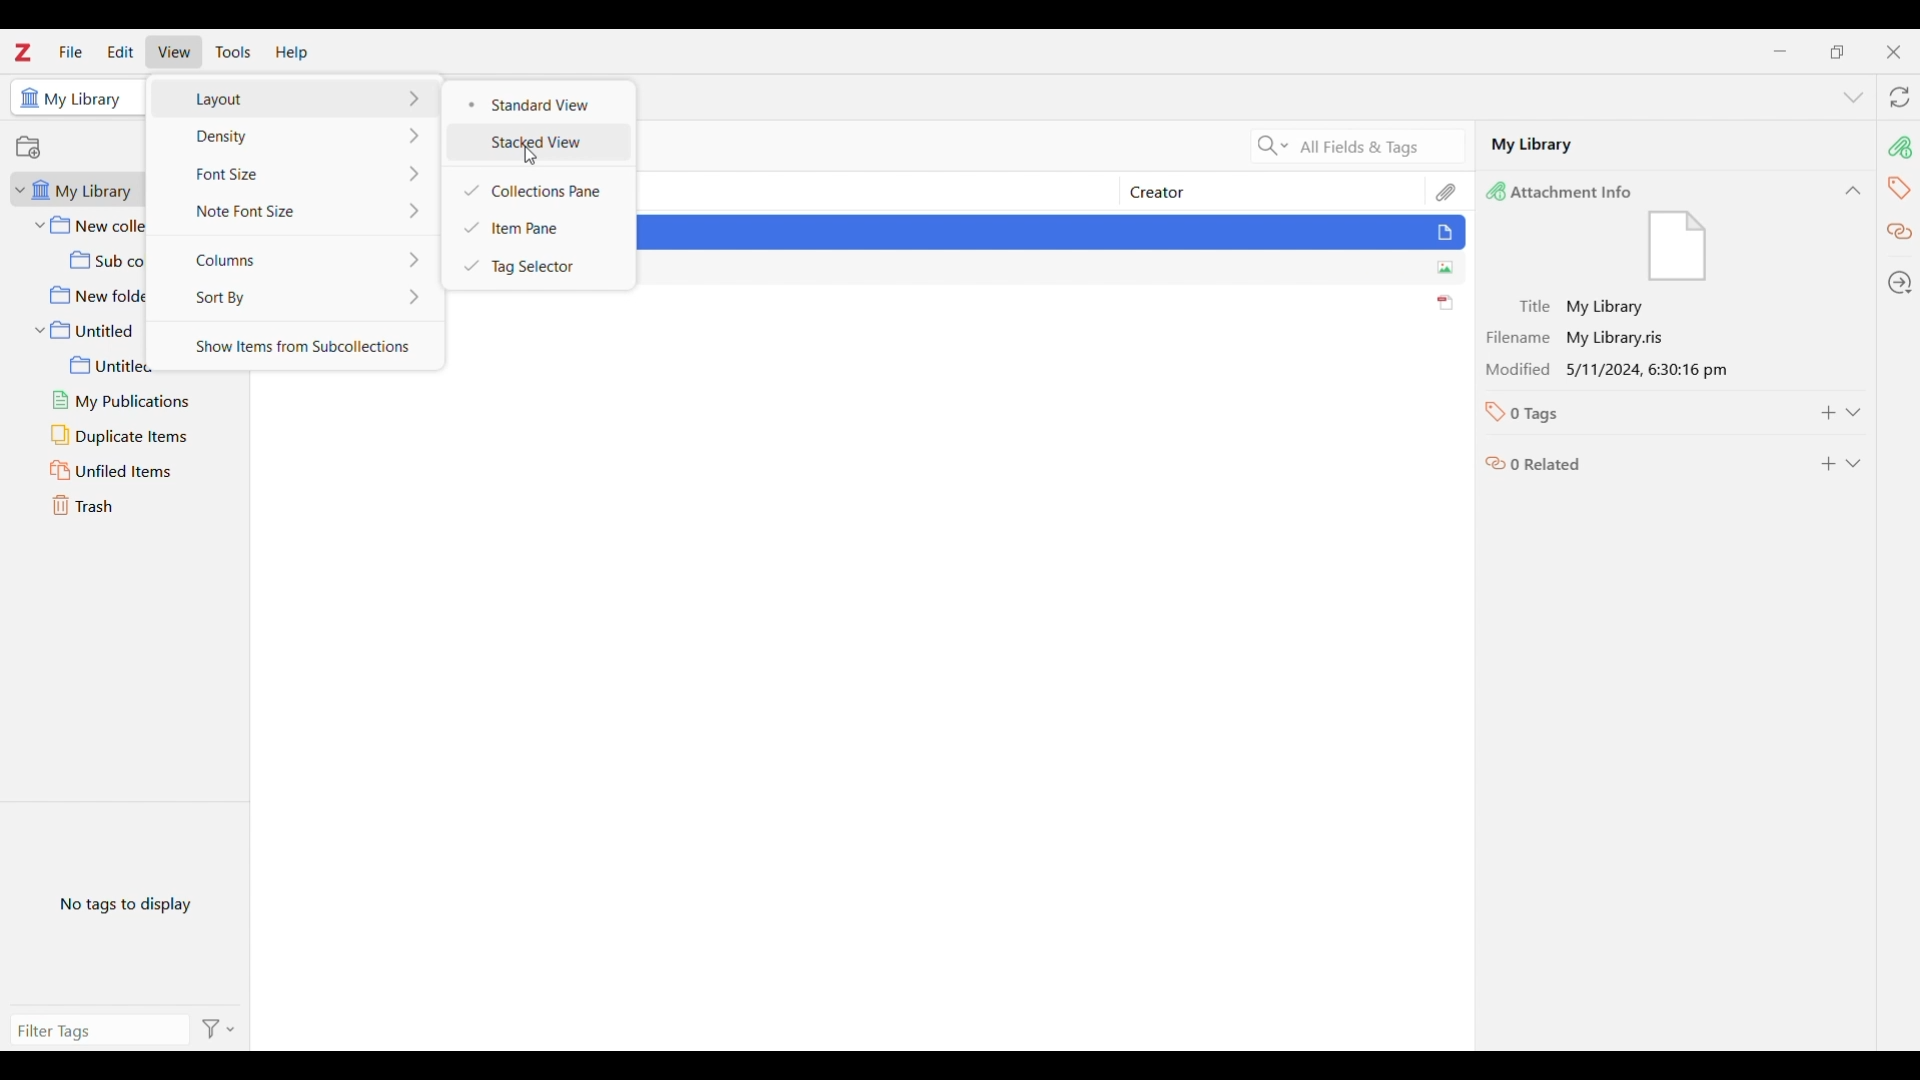 This screenshot has width=1920, height=1080. Describe the element at coordinates (73, 97) in the screenshot. I see `Selected folder` at that location.